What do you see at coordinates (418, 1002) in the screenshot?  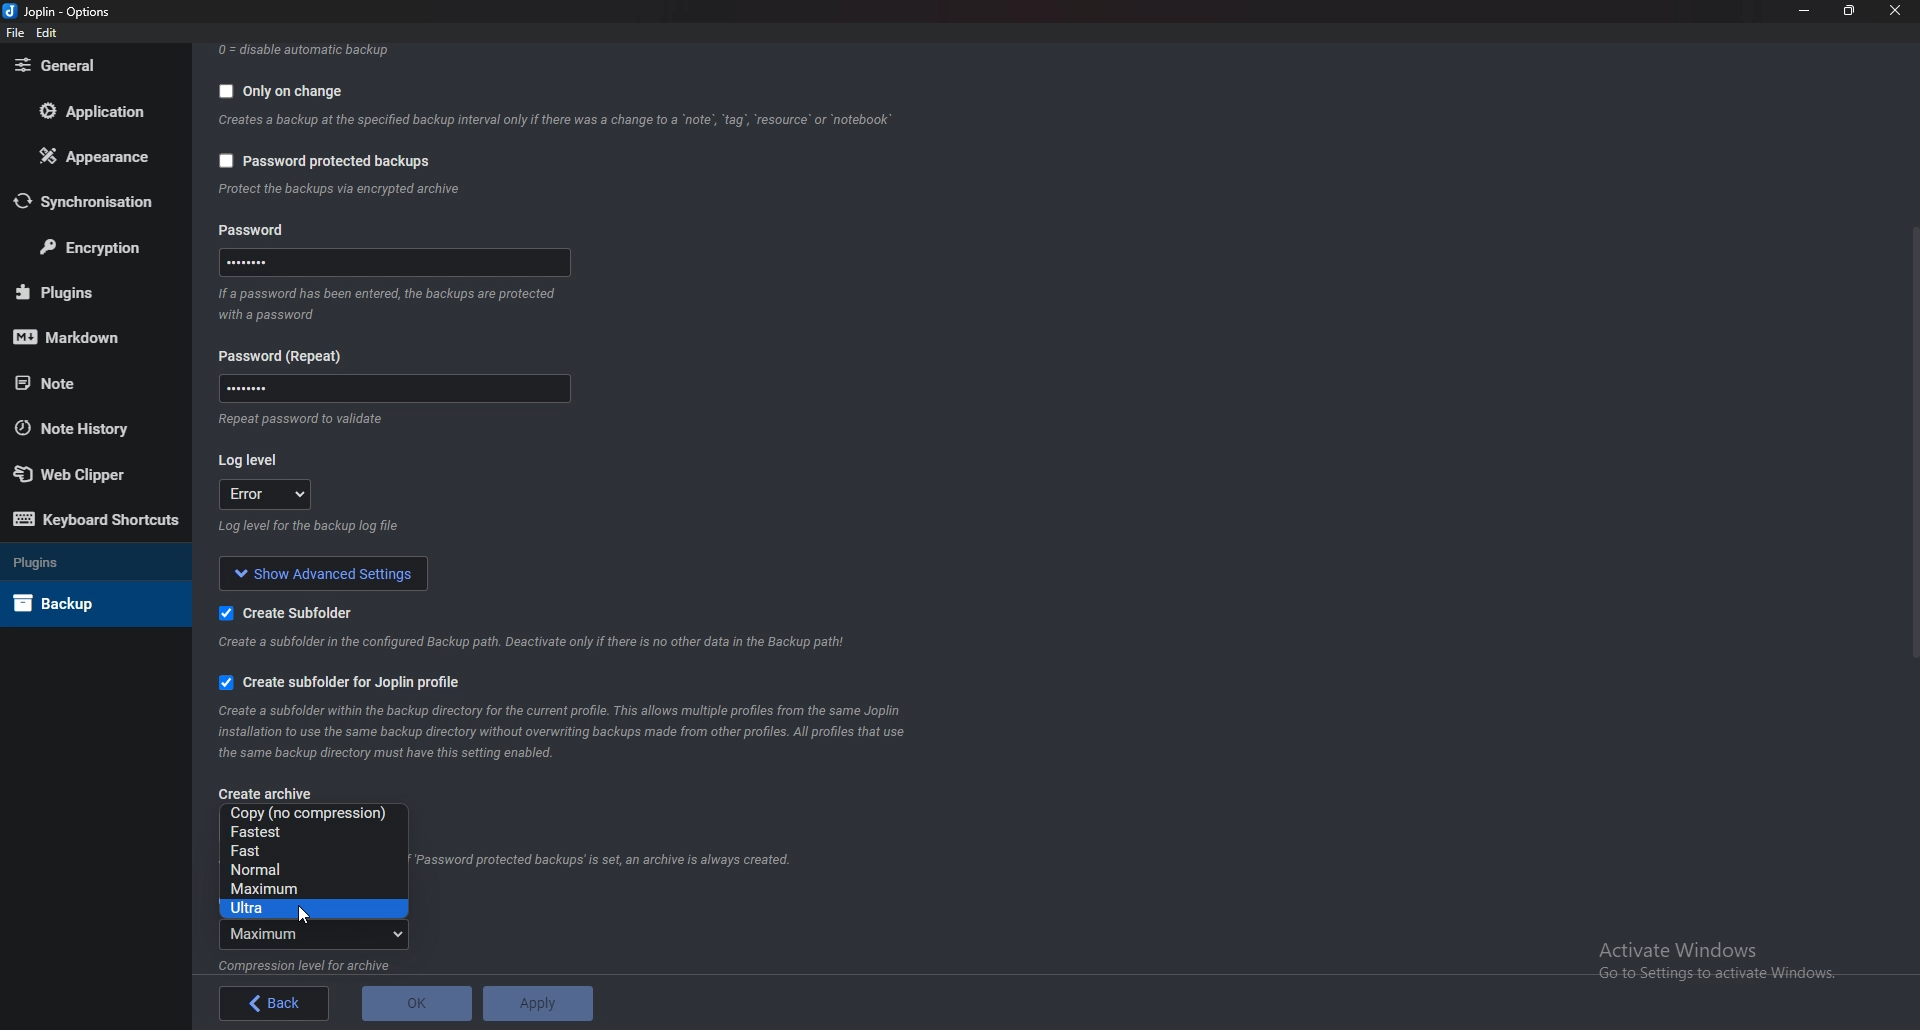 I see `O K` at bounding box center [418, 1002].